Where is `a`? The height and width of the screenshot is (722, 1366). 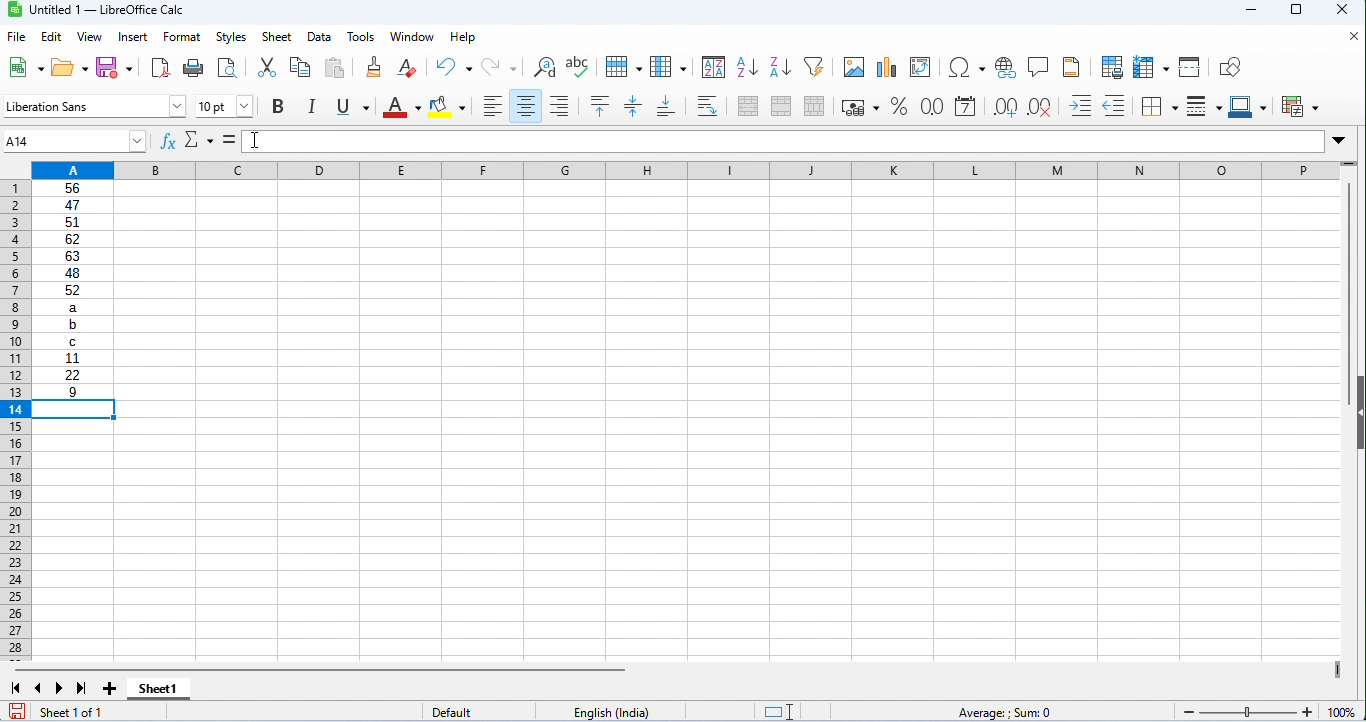
a is located at coordinates (72, 307).